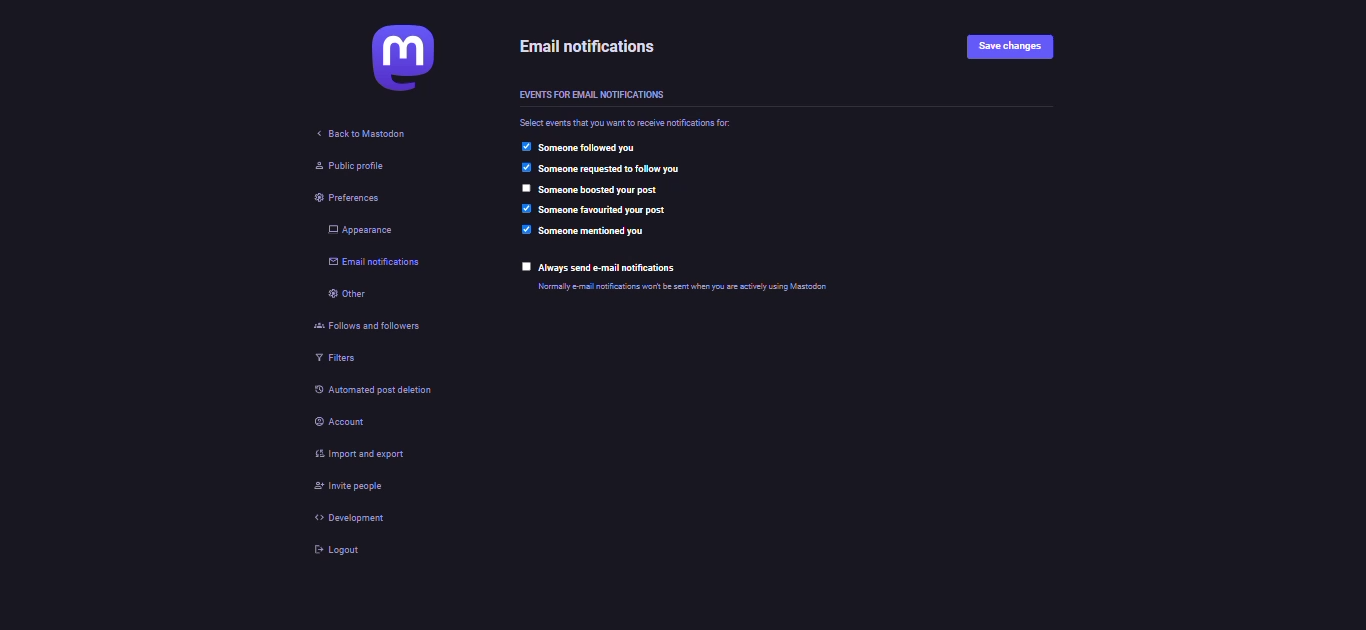 The height and width of the screenshot is (630, 1366). Describe the element at coordinates (338, 293) in the screenshot. I see `other` at that location.